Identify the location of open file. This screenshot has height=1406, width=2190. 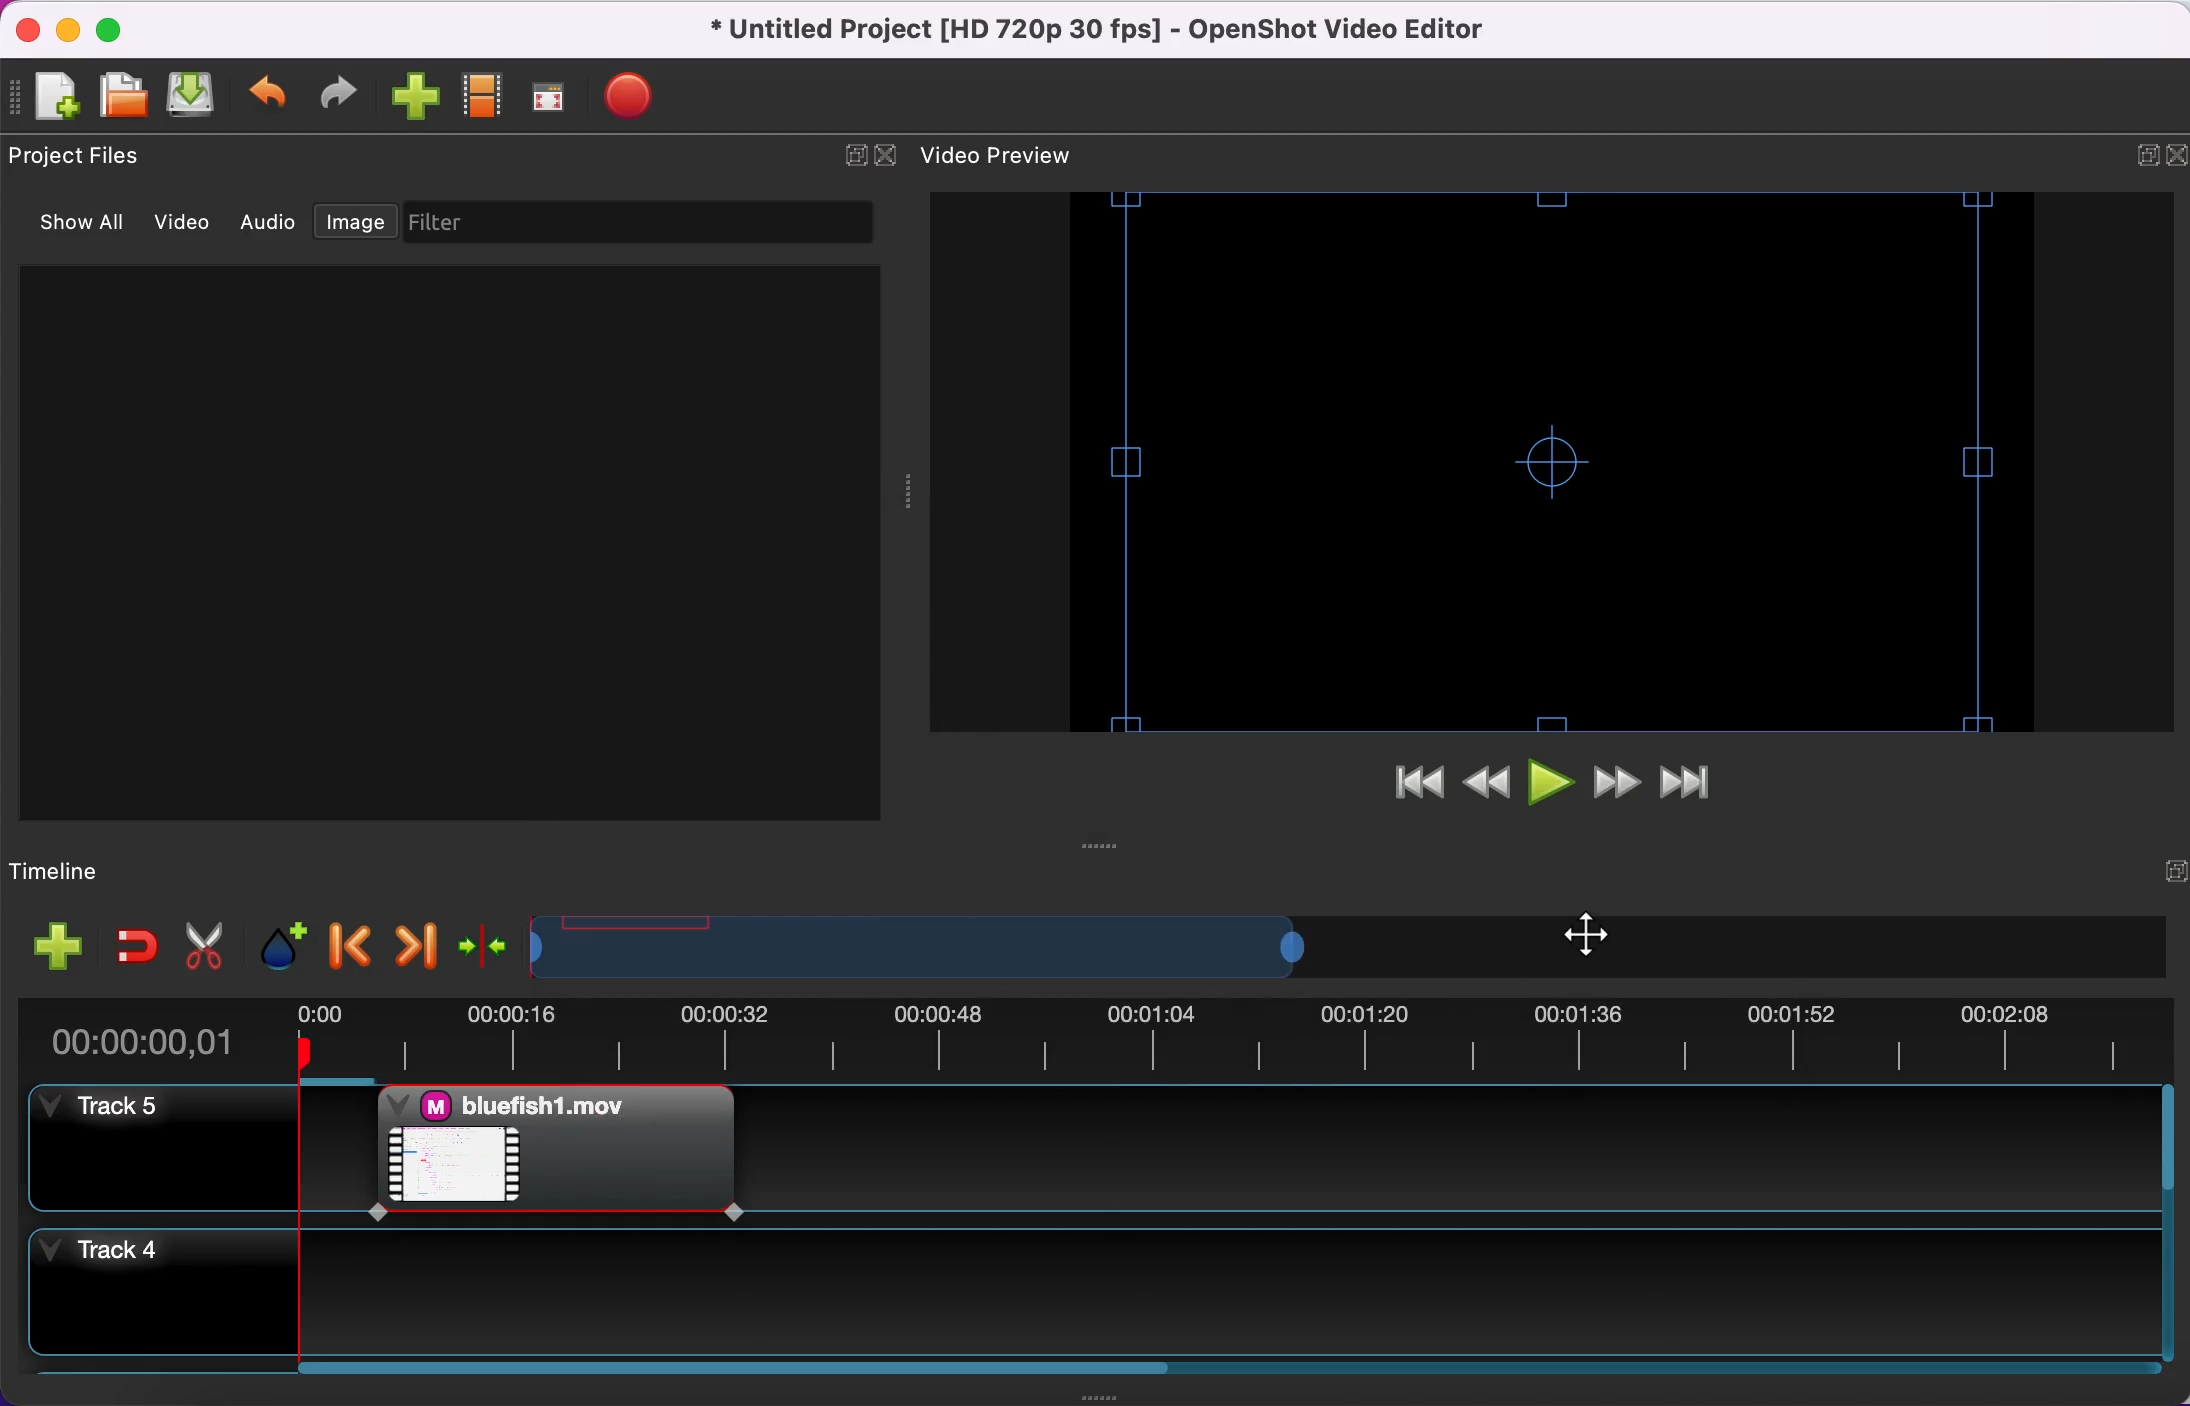
(125, 97).